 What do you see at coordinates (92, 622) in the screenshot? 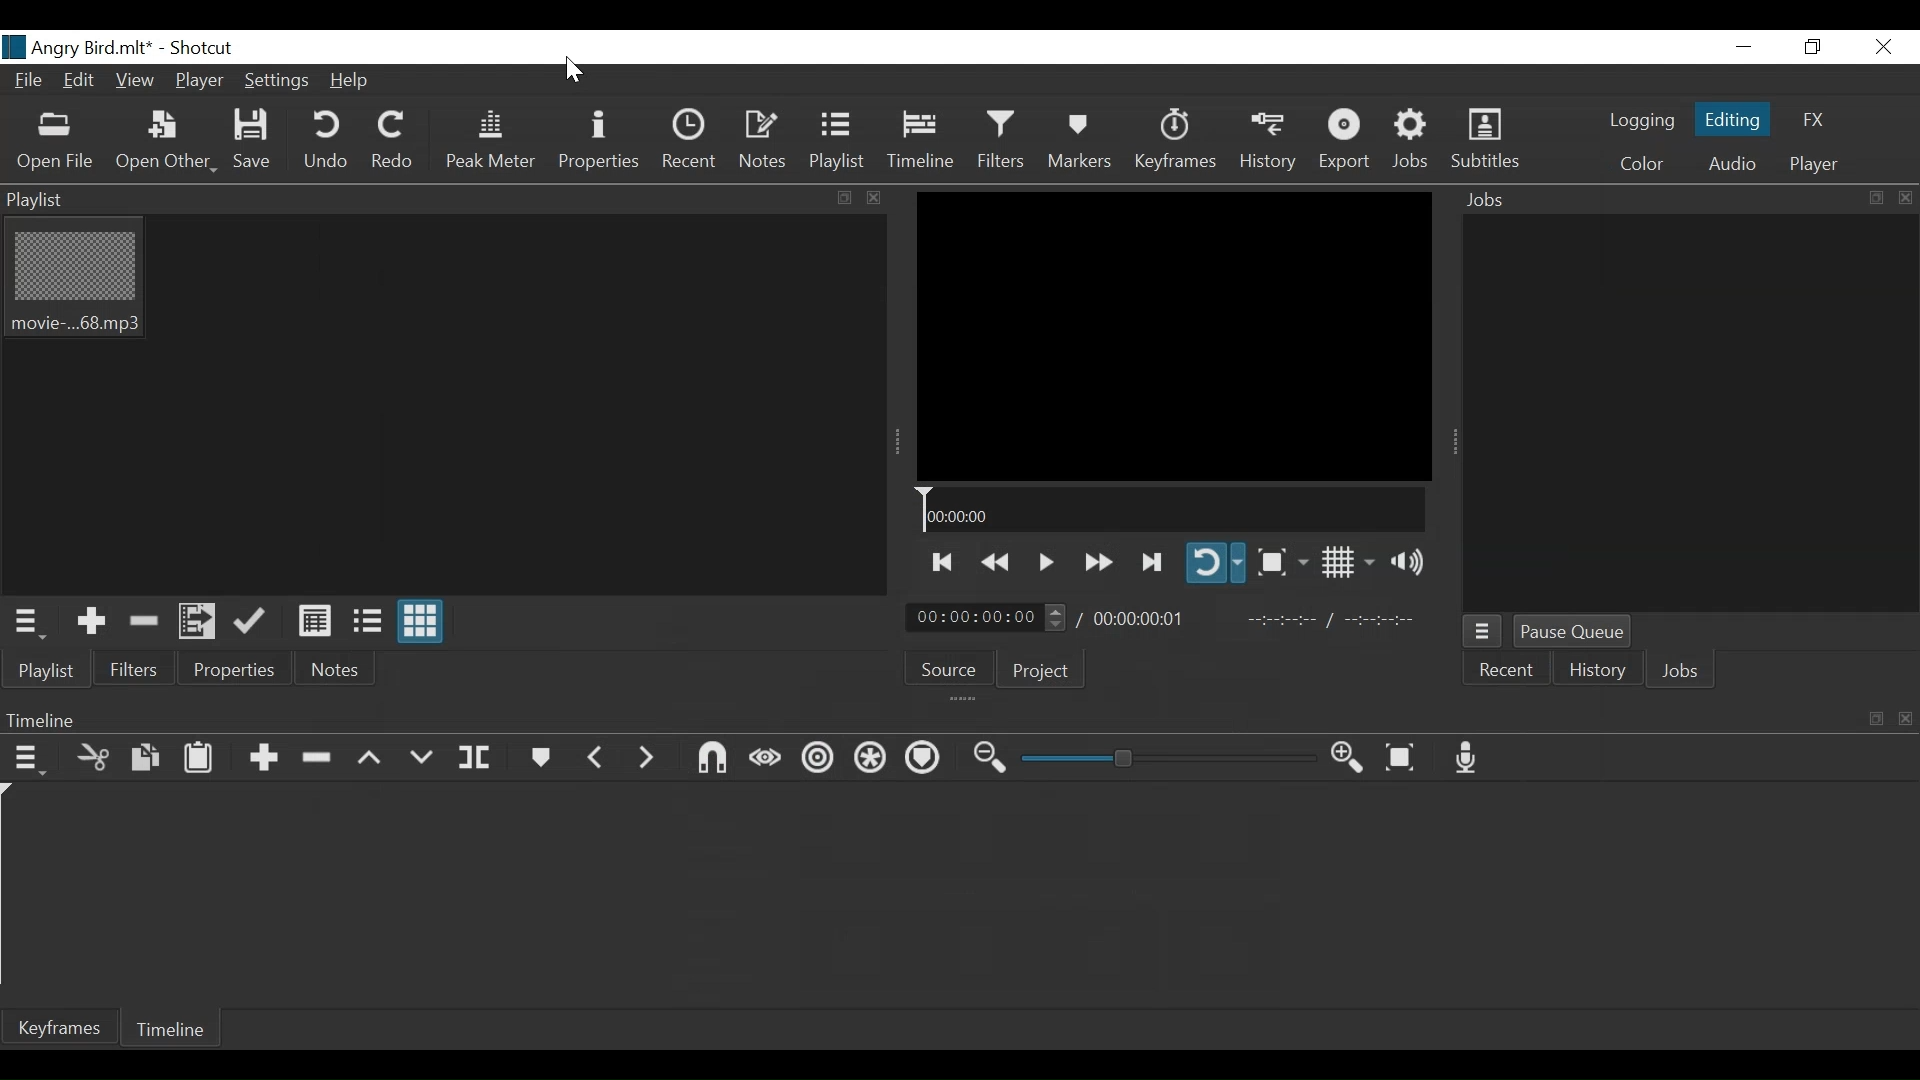
I see `Add the Source to the playlist` at bounding box center [92, 622].